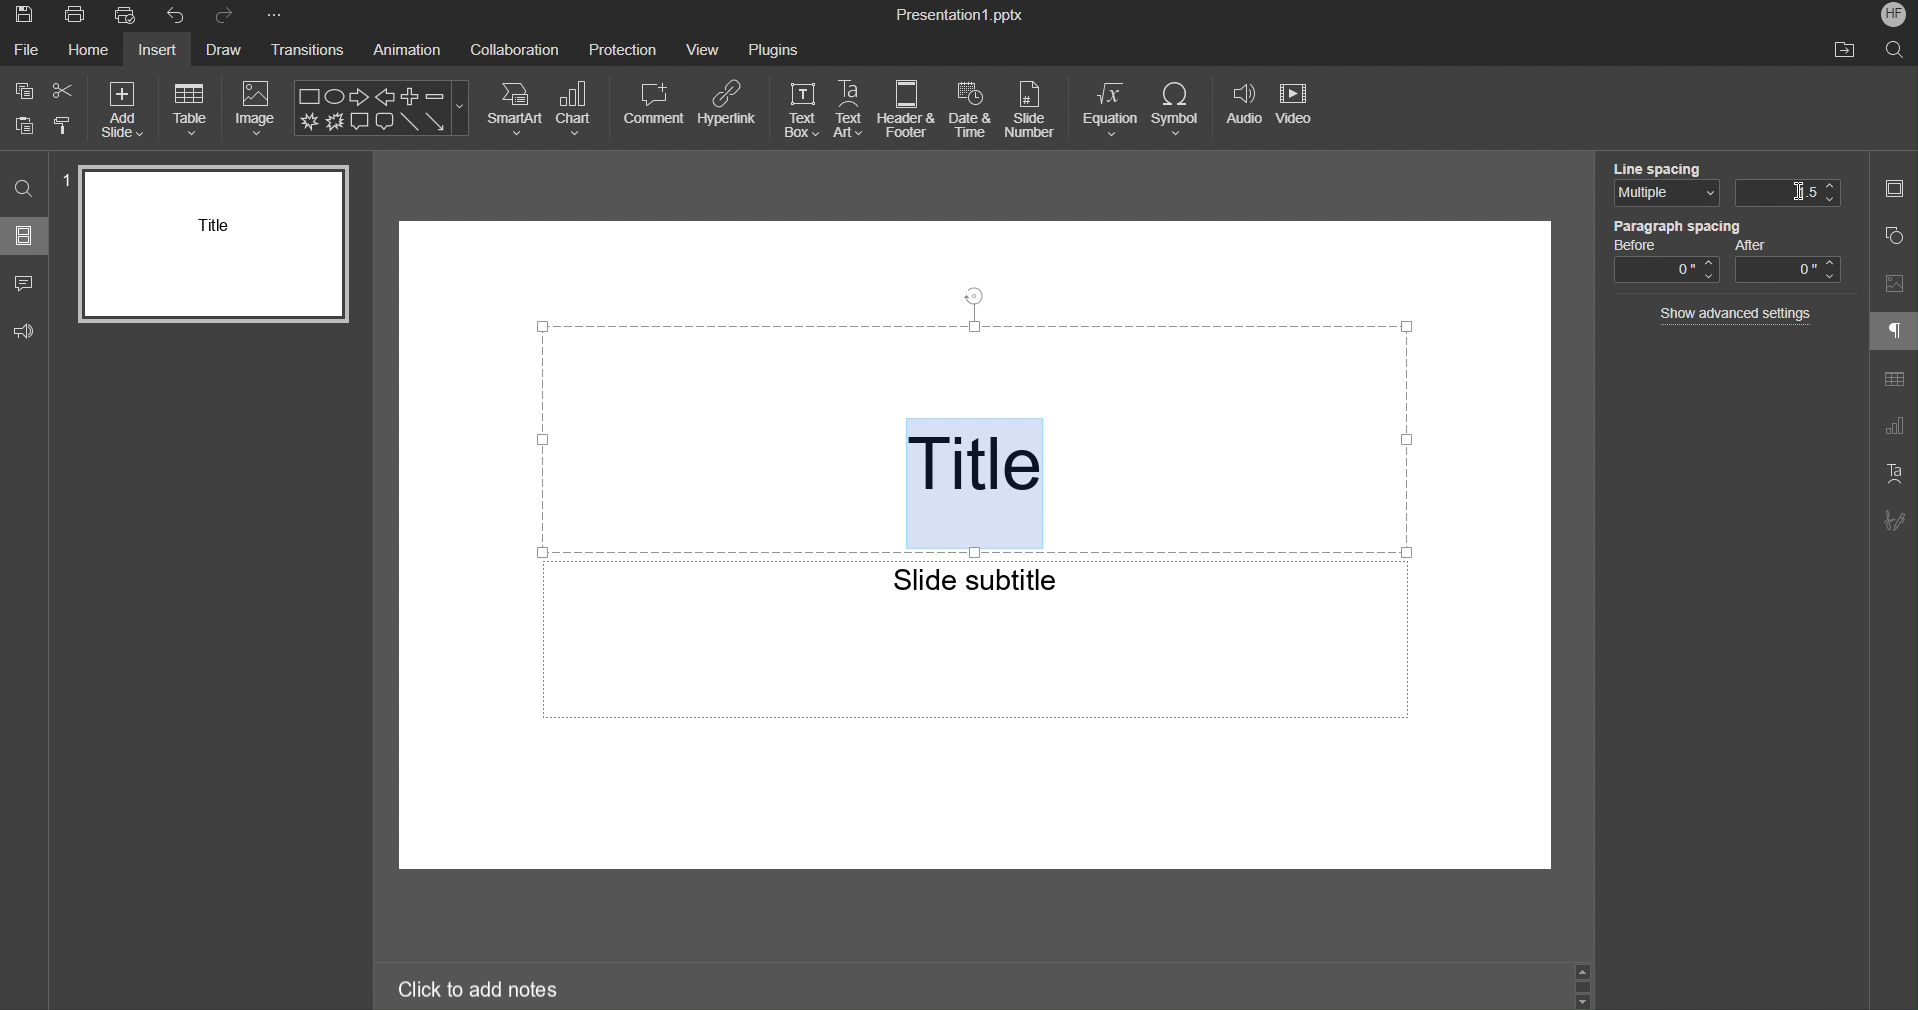 The height and width of the screenshot is (1010, 1918). Describe the element at coordinates (24, 282) in the screenshot. I see `Comment` at that location.